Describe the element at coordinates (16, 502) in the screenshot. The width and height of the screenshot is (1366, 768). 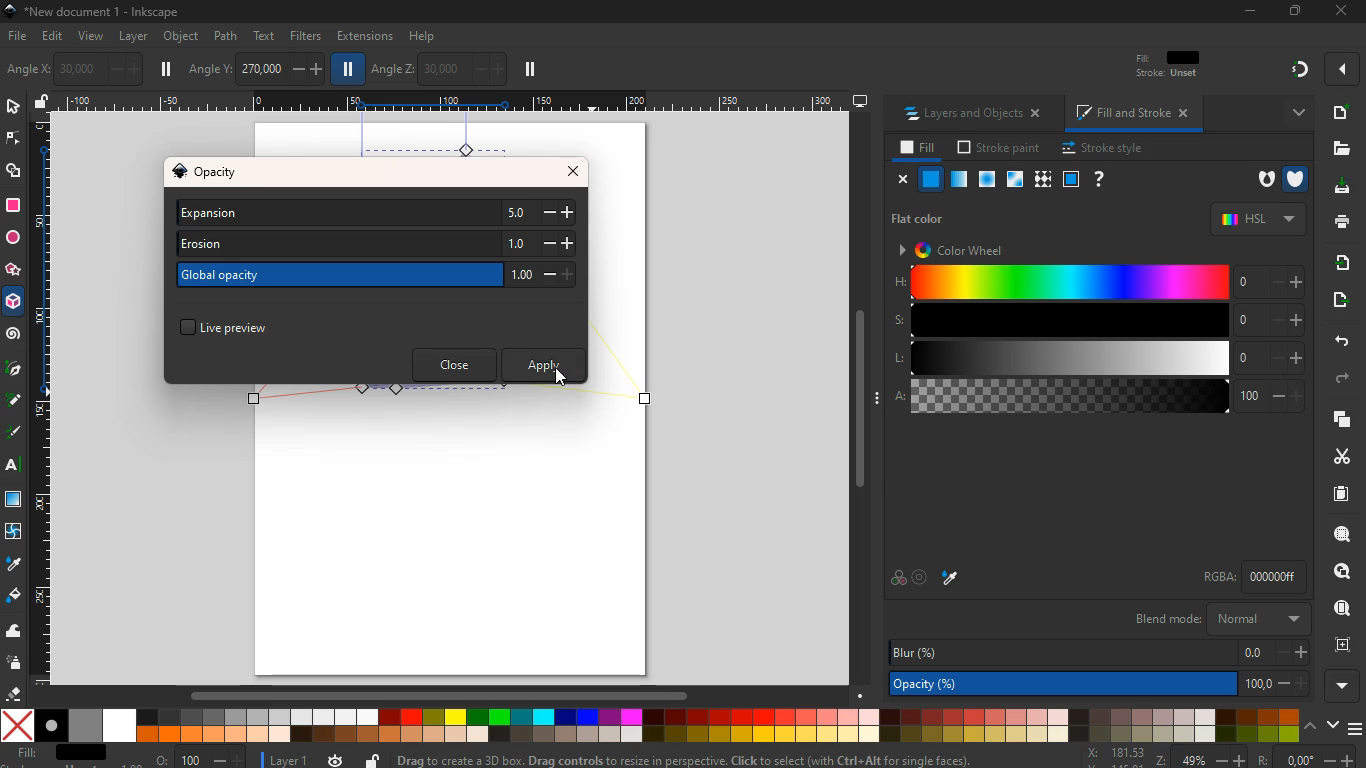
I see `screen` at that location.